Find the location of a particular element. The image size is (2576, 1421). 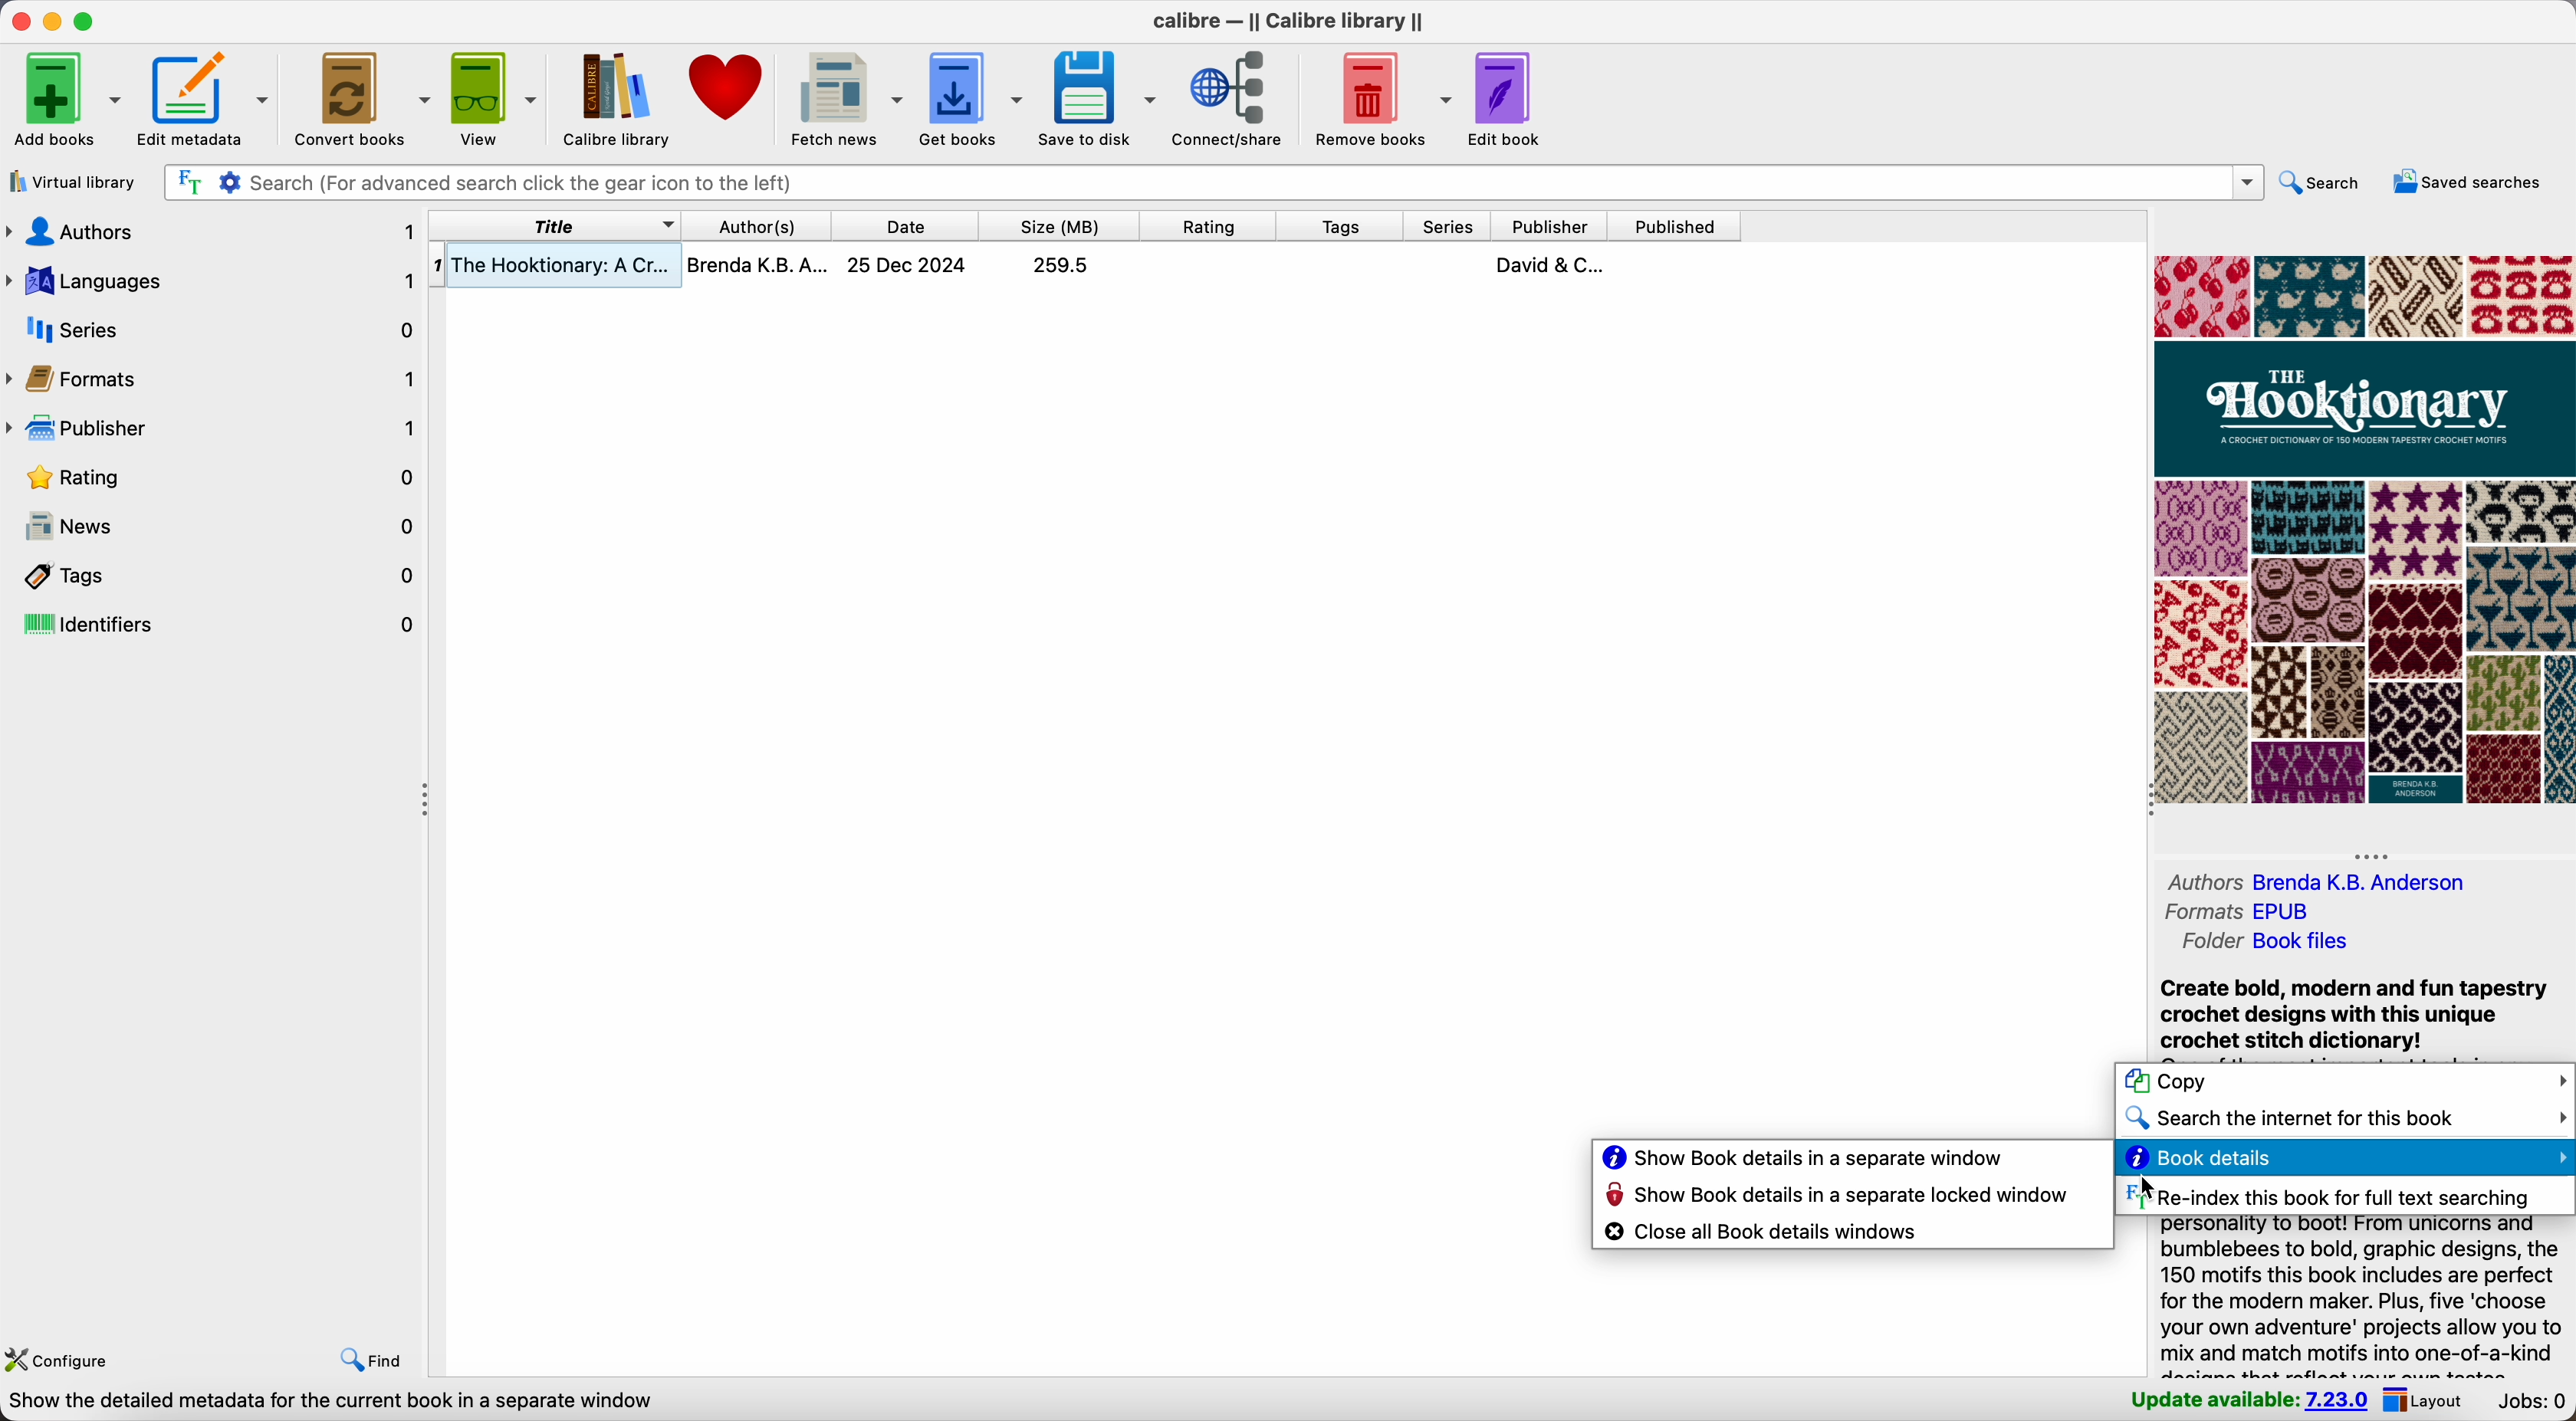

jobs: 0 is located at coordinates (2534, 1403).